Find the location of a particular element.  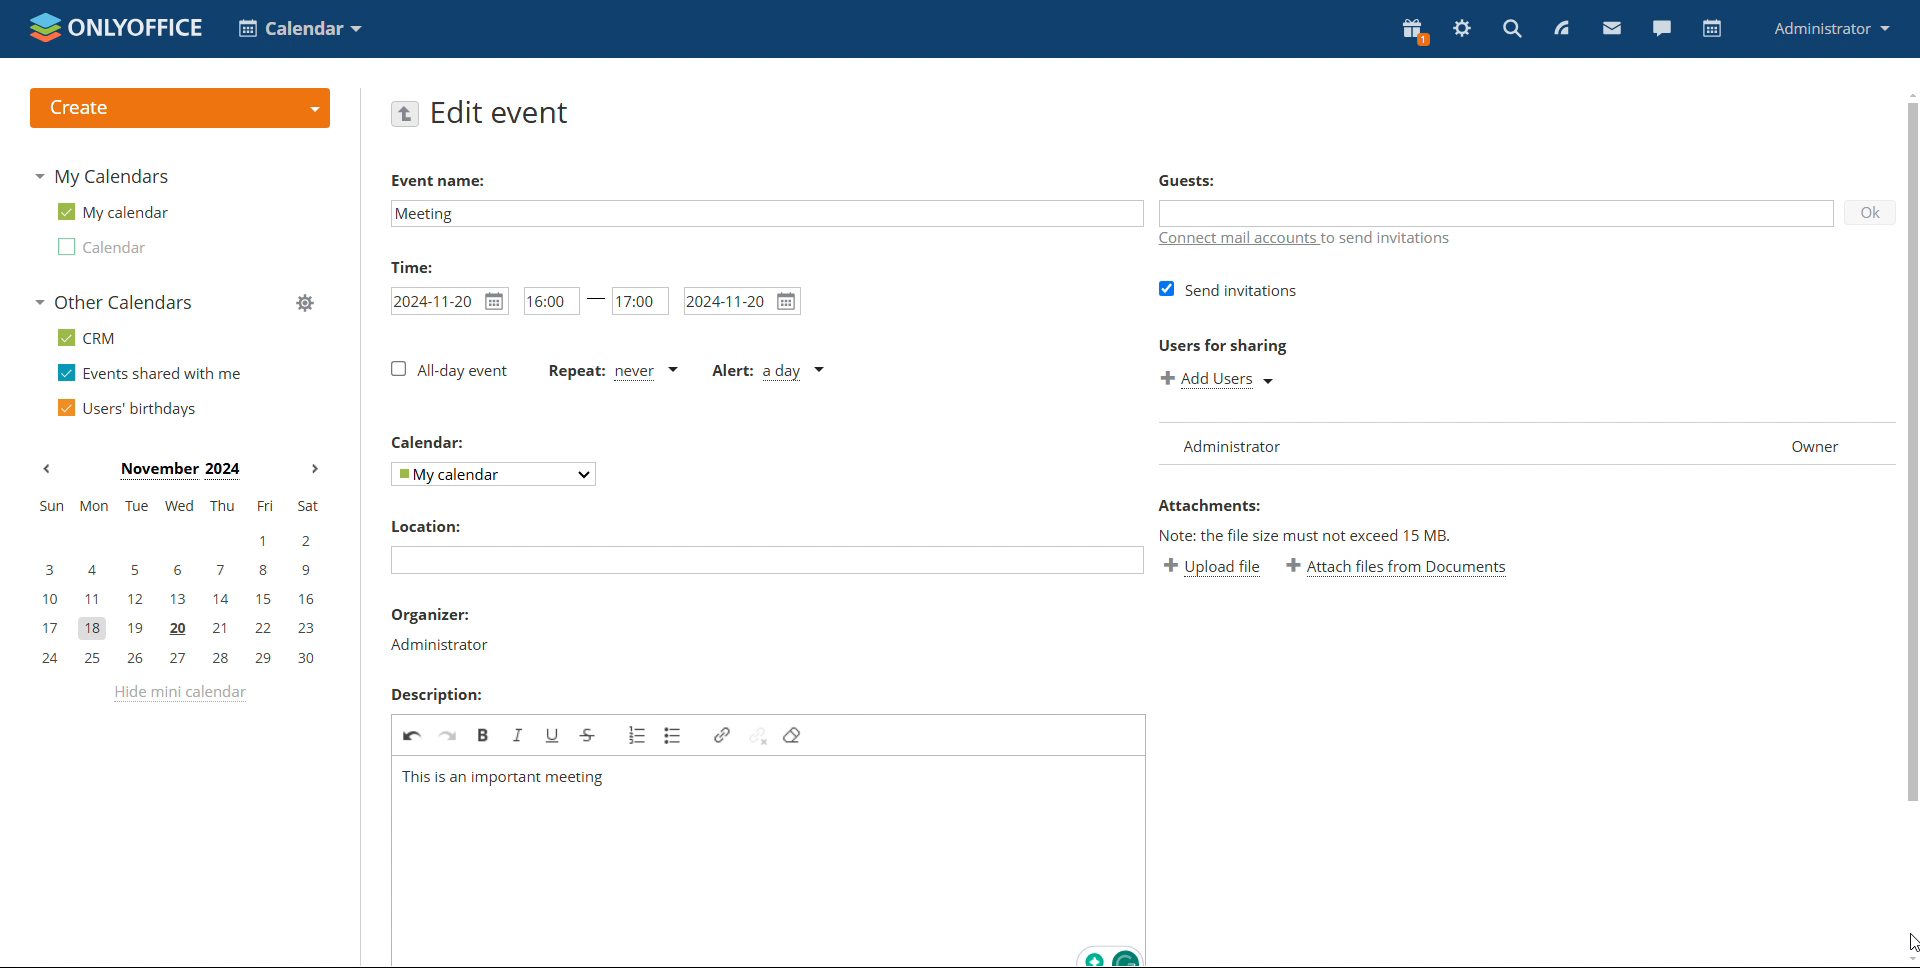

manage is located at coordinates (305, 303).